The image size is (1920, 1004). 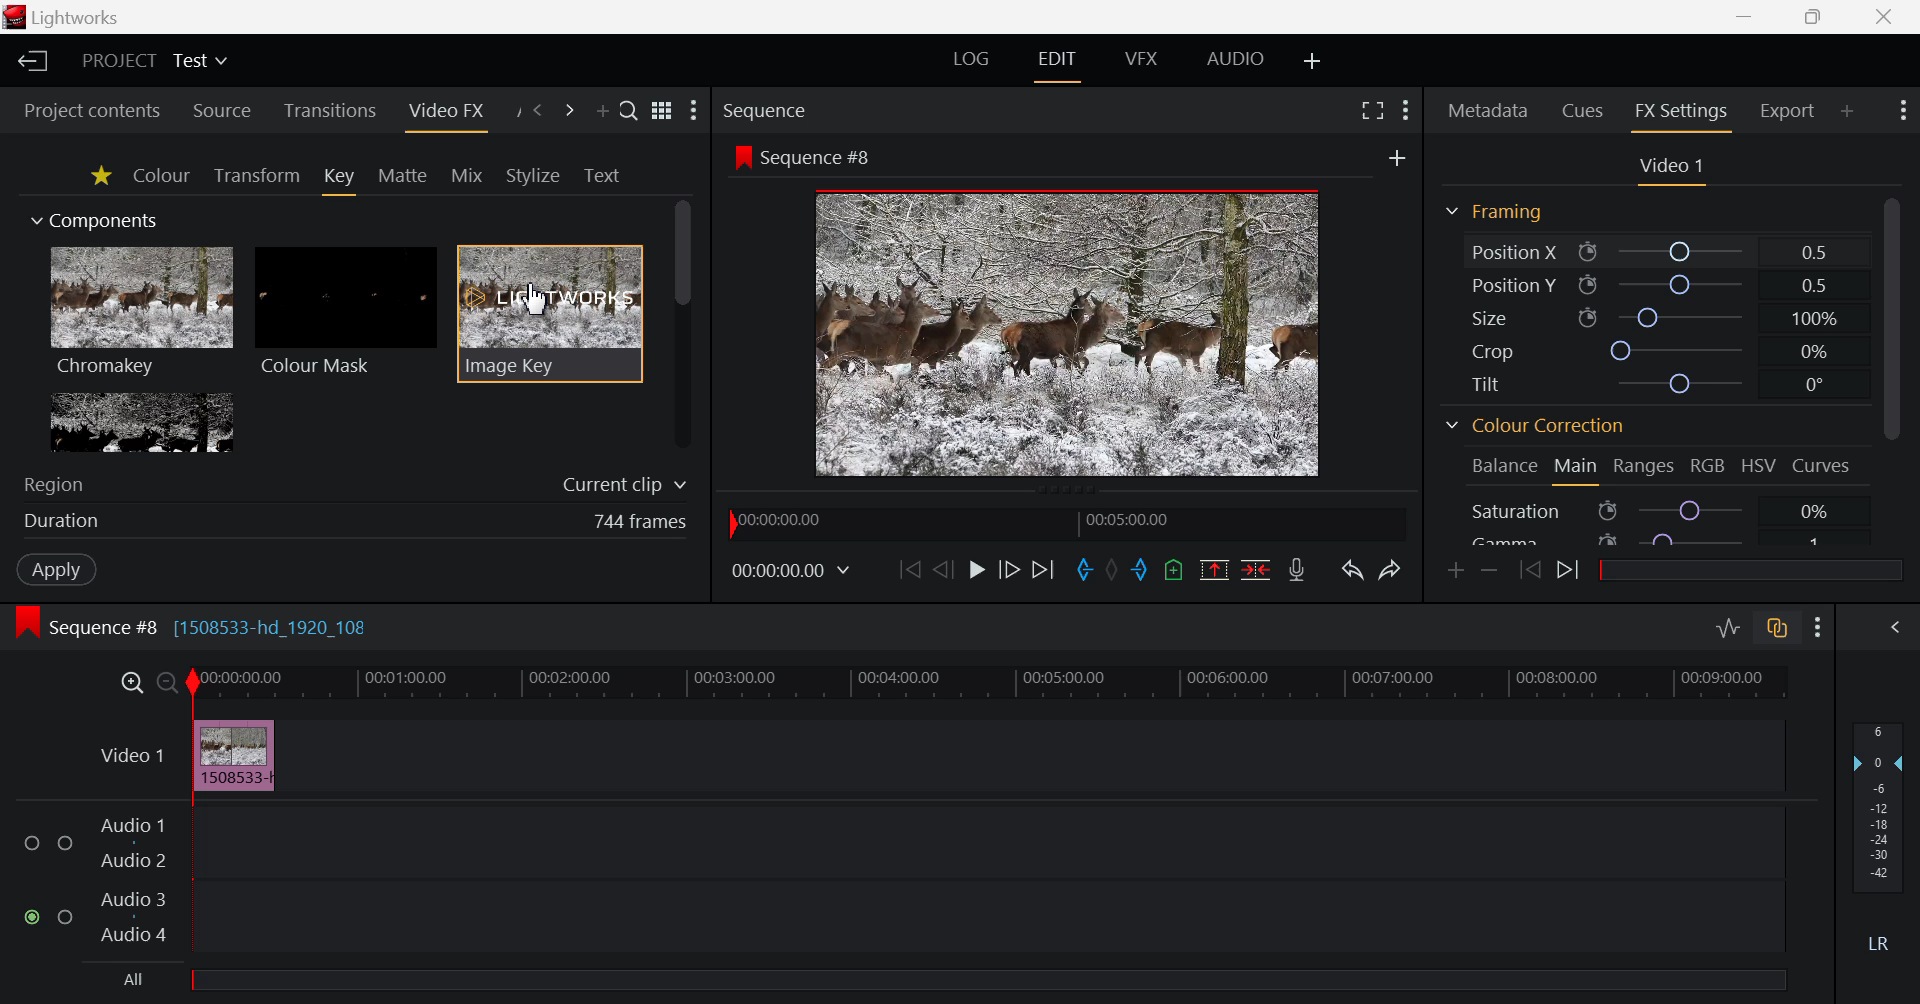 What do you see at coordinates (1814, 544) in the screenshot?
I see `1` at bounding box center [1814, 544].